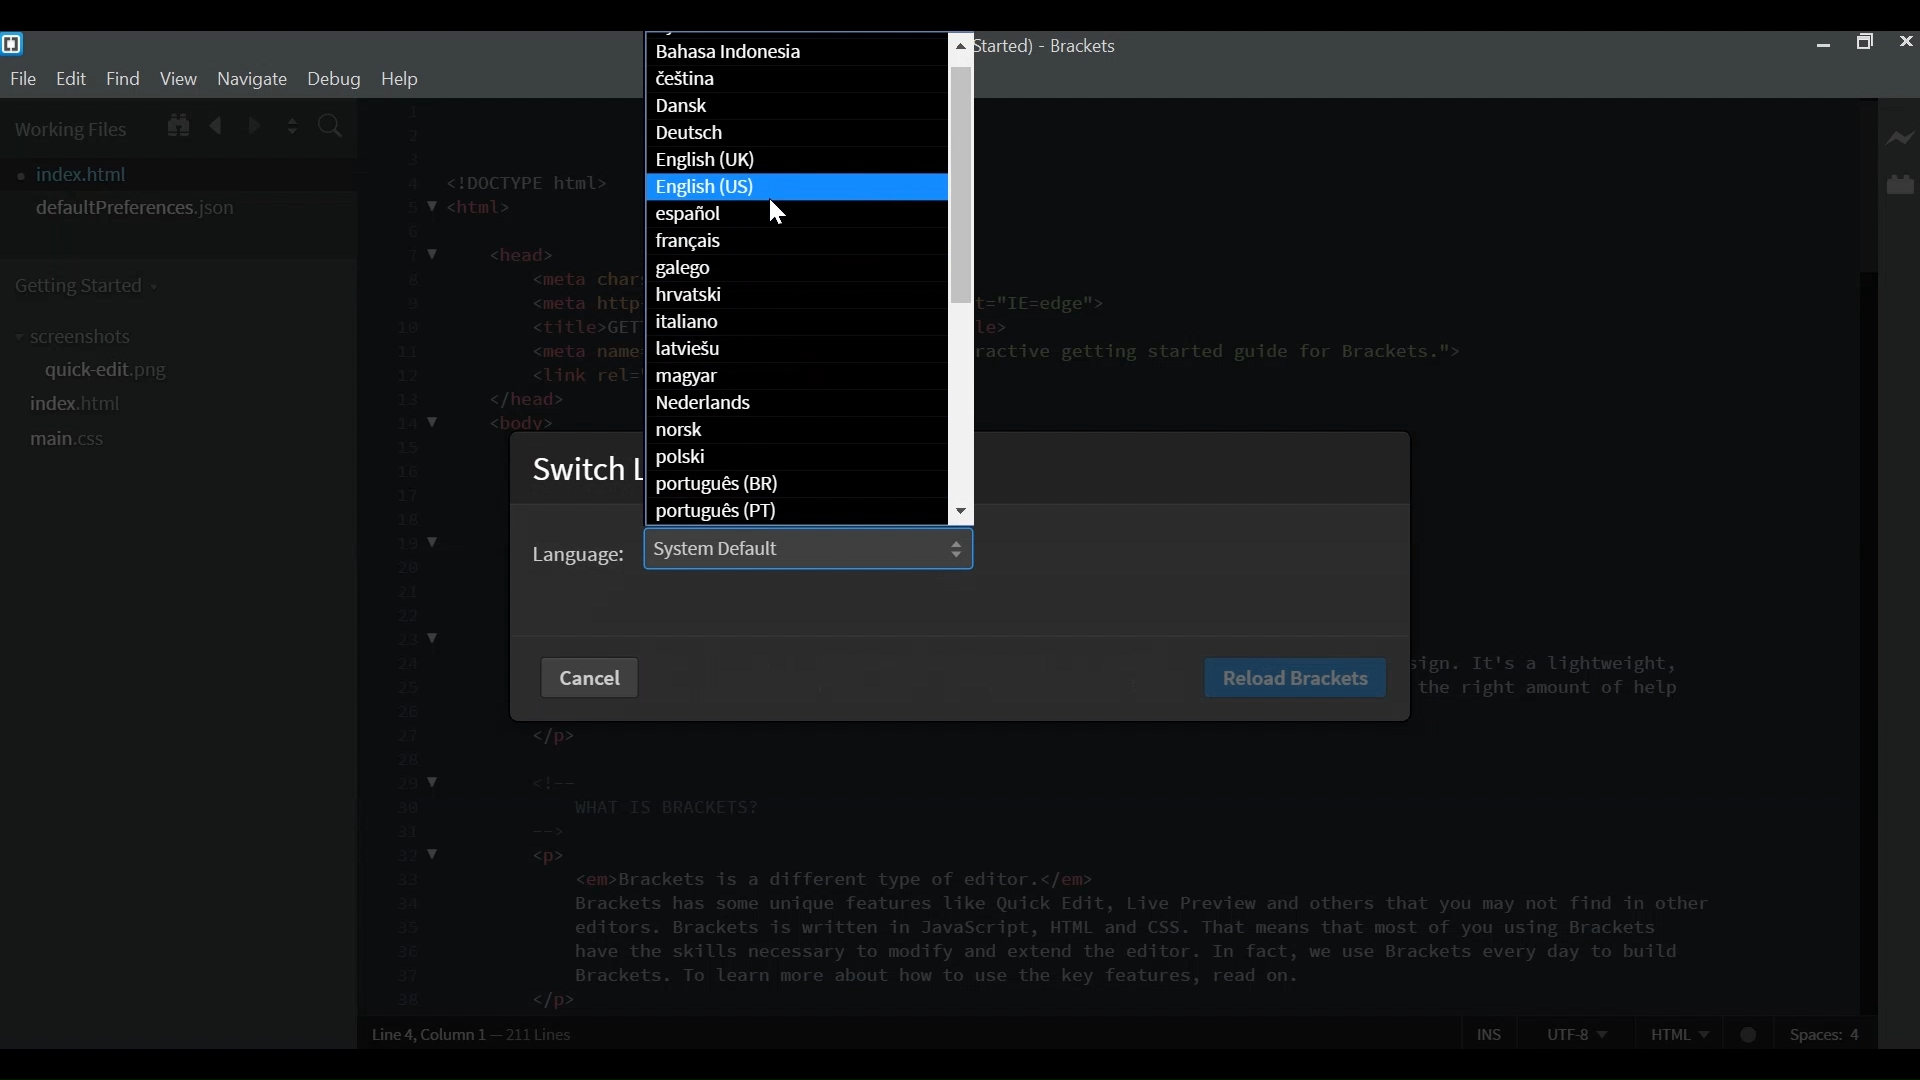 Image resolution: width=1920 pixels, height=1080 pixels. I want to click on No lintel available for HTML, so click(1750, 1035).